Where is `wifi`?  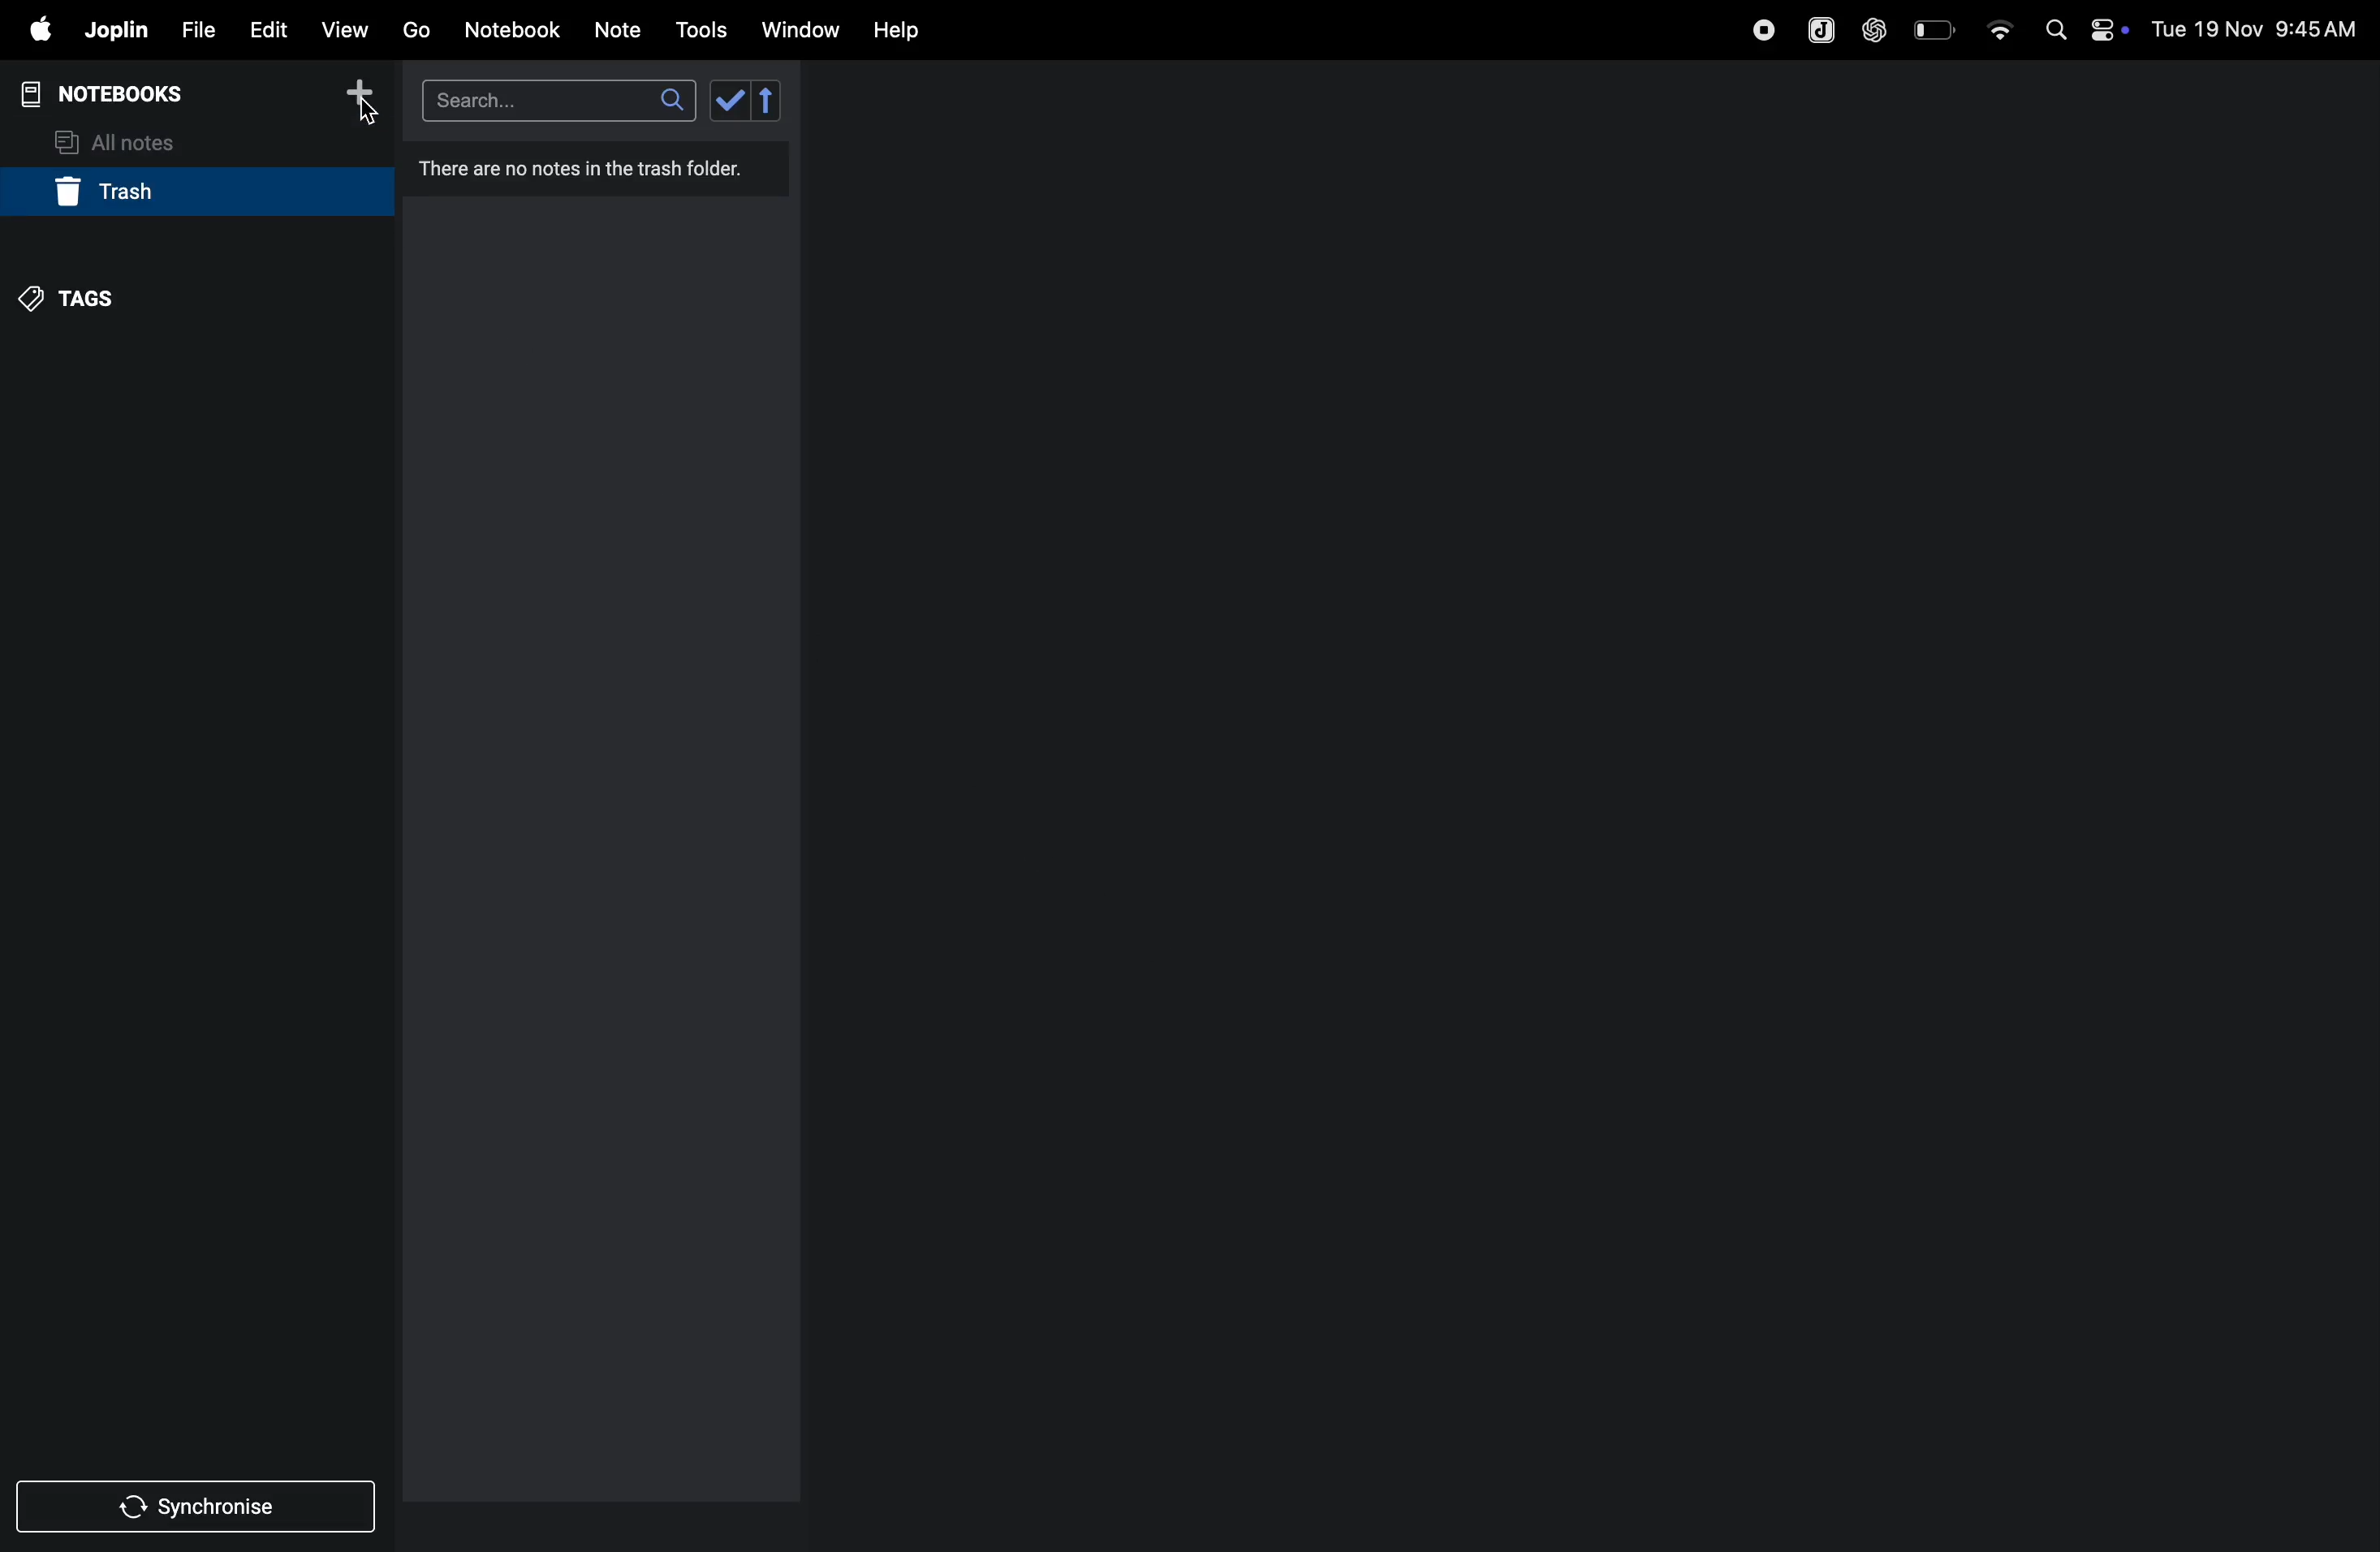
wifi is located at coordinates (1998, 23).